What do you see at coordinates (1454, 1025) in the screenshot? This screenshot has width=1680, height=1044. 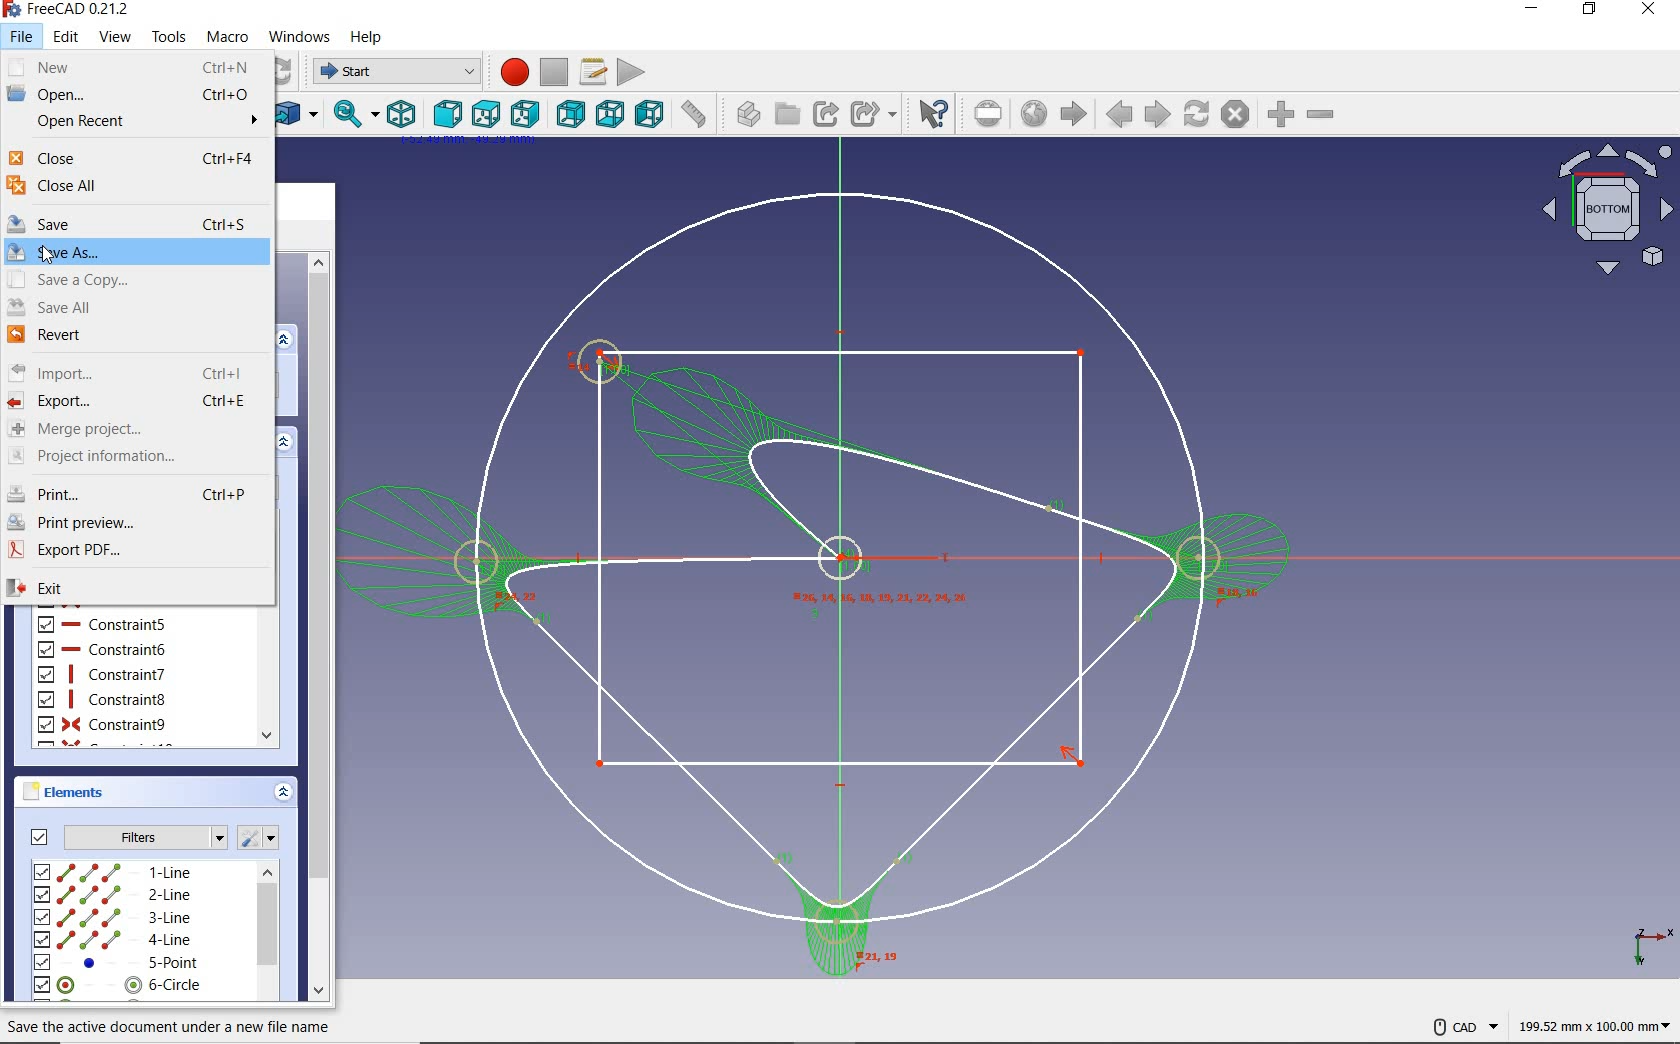 I see `CAD NAVIGATION STYLE` at bounding box center [1454, 1025].